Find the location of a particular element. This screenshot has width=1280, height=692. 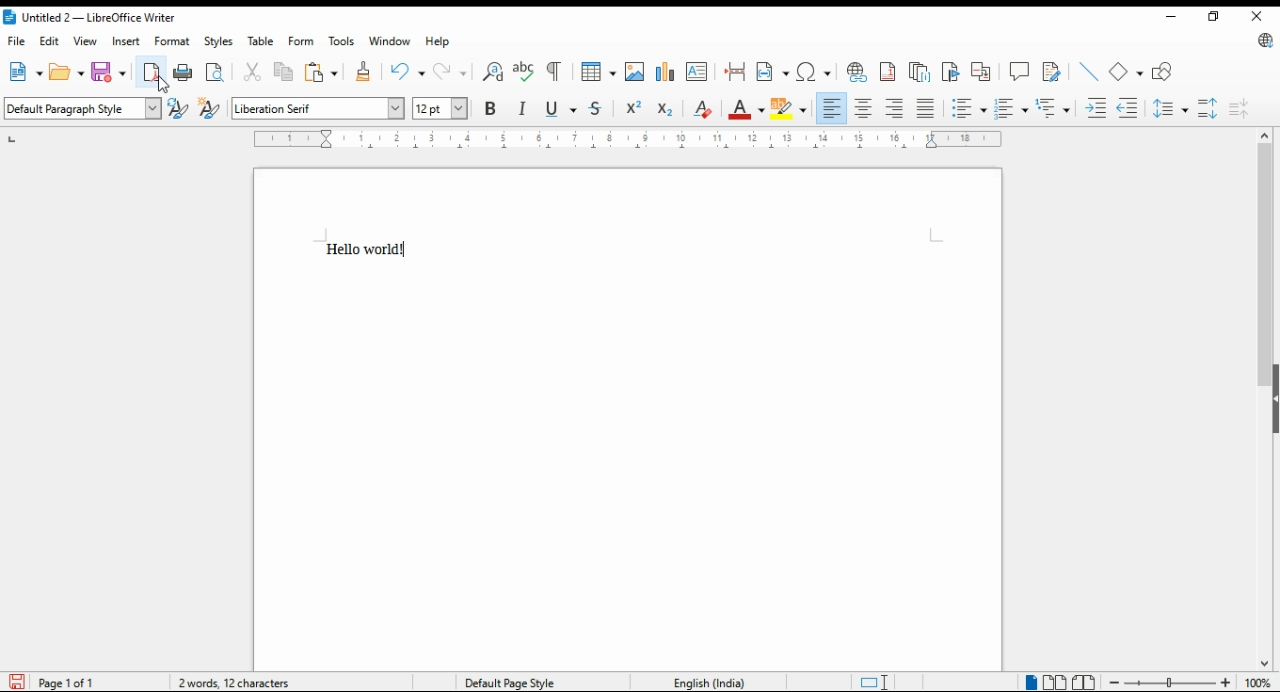

new is located at coordinates (26, 72).